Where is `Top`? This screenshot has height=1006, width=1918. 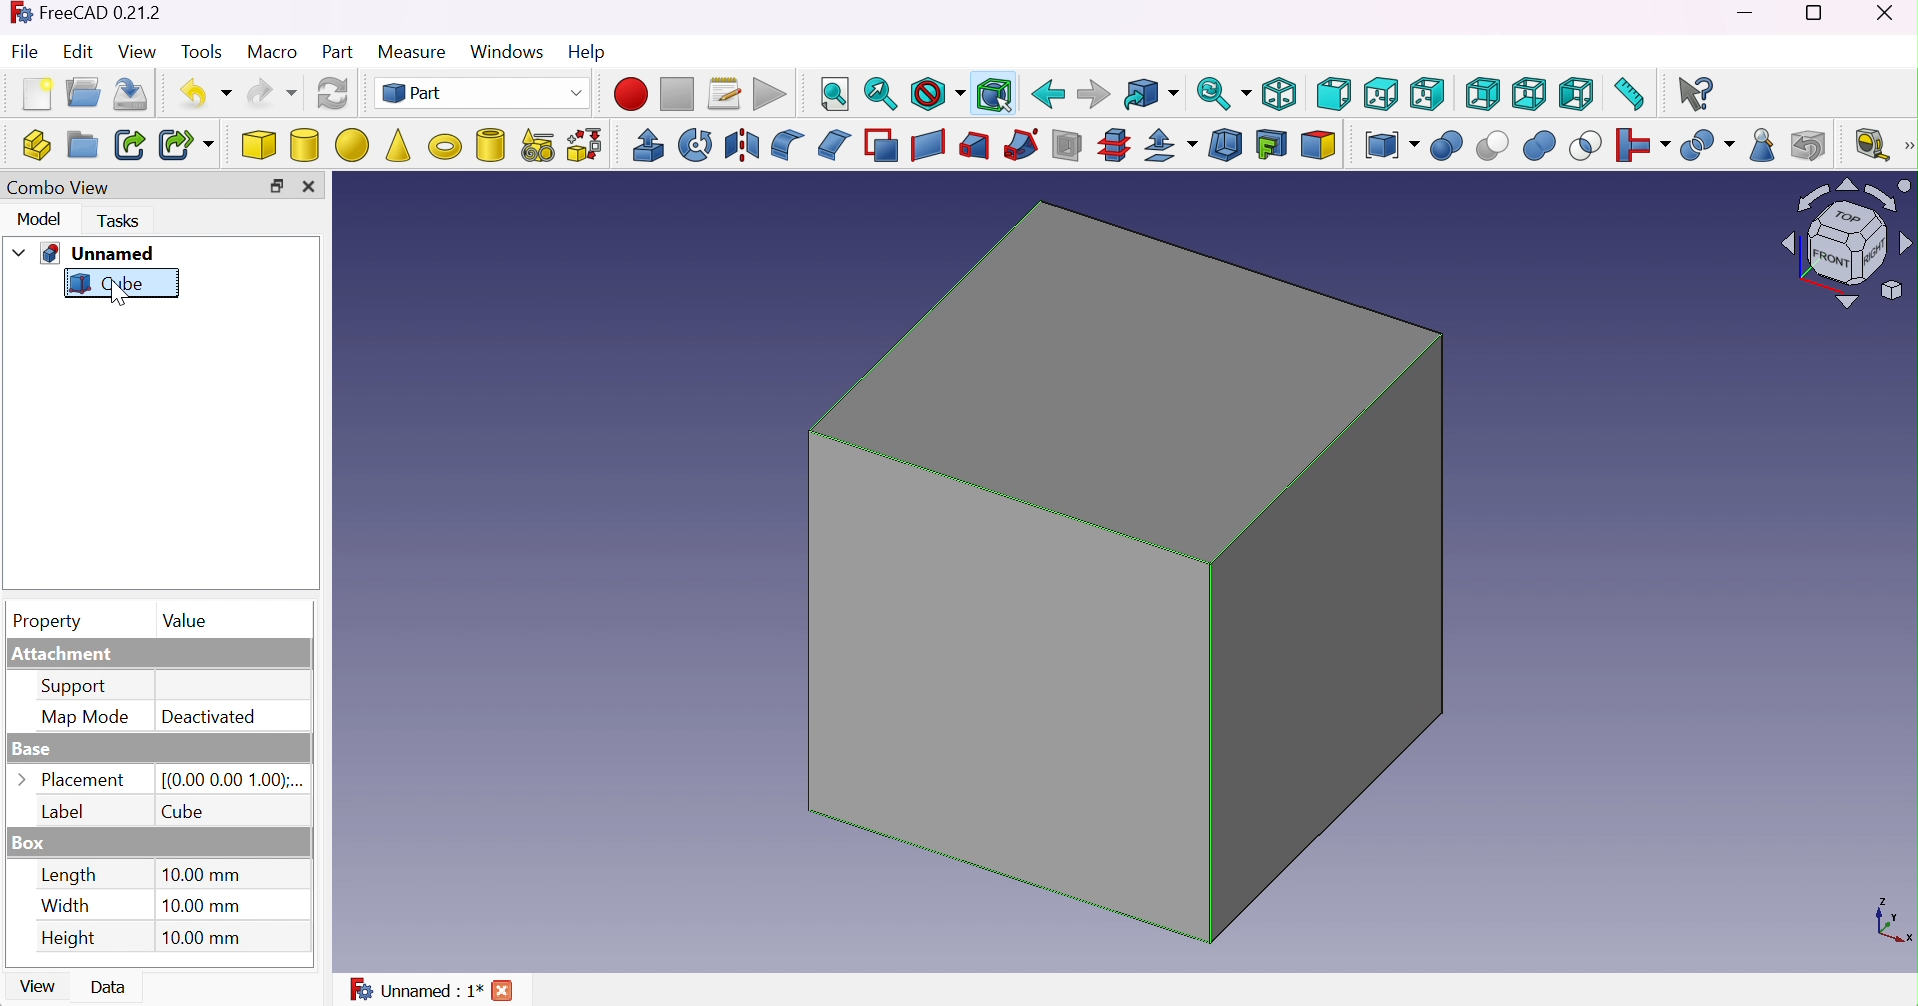 Top is located at coordinates (1382, 96).